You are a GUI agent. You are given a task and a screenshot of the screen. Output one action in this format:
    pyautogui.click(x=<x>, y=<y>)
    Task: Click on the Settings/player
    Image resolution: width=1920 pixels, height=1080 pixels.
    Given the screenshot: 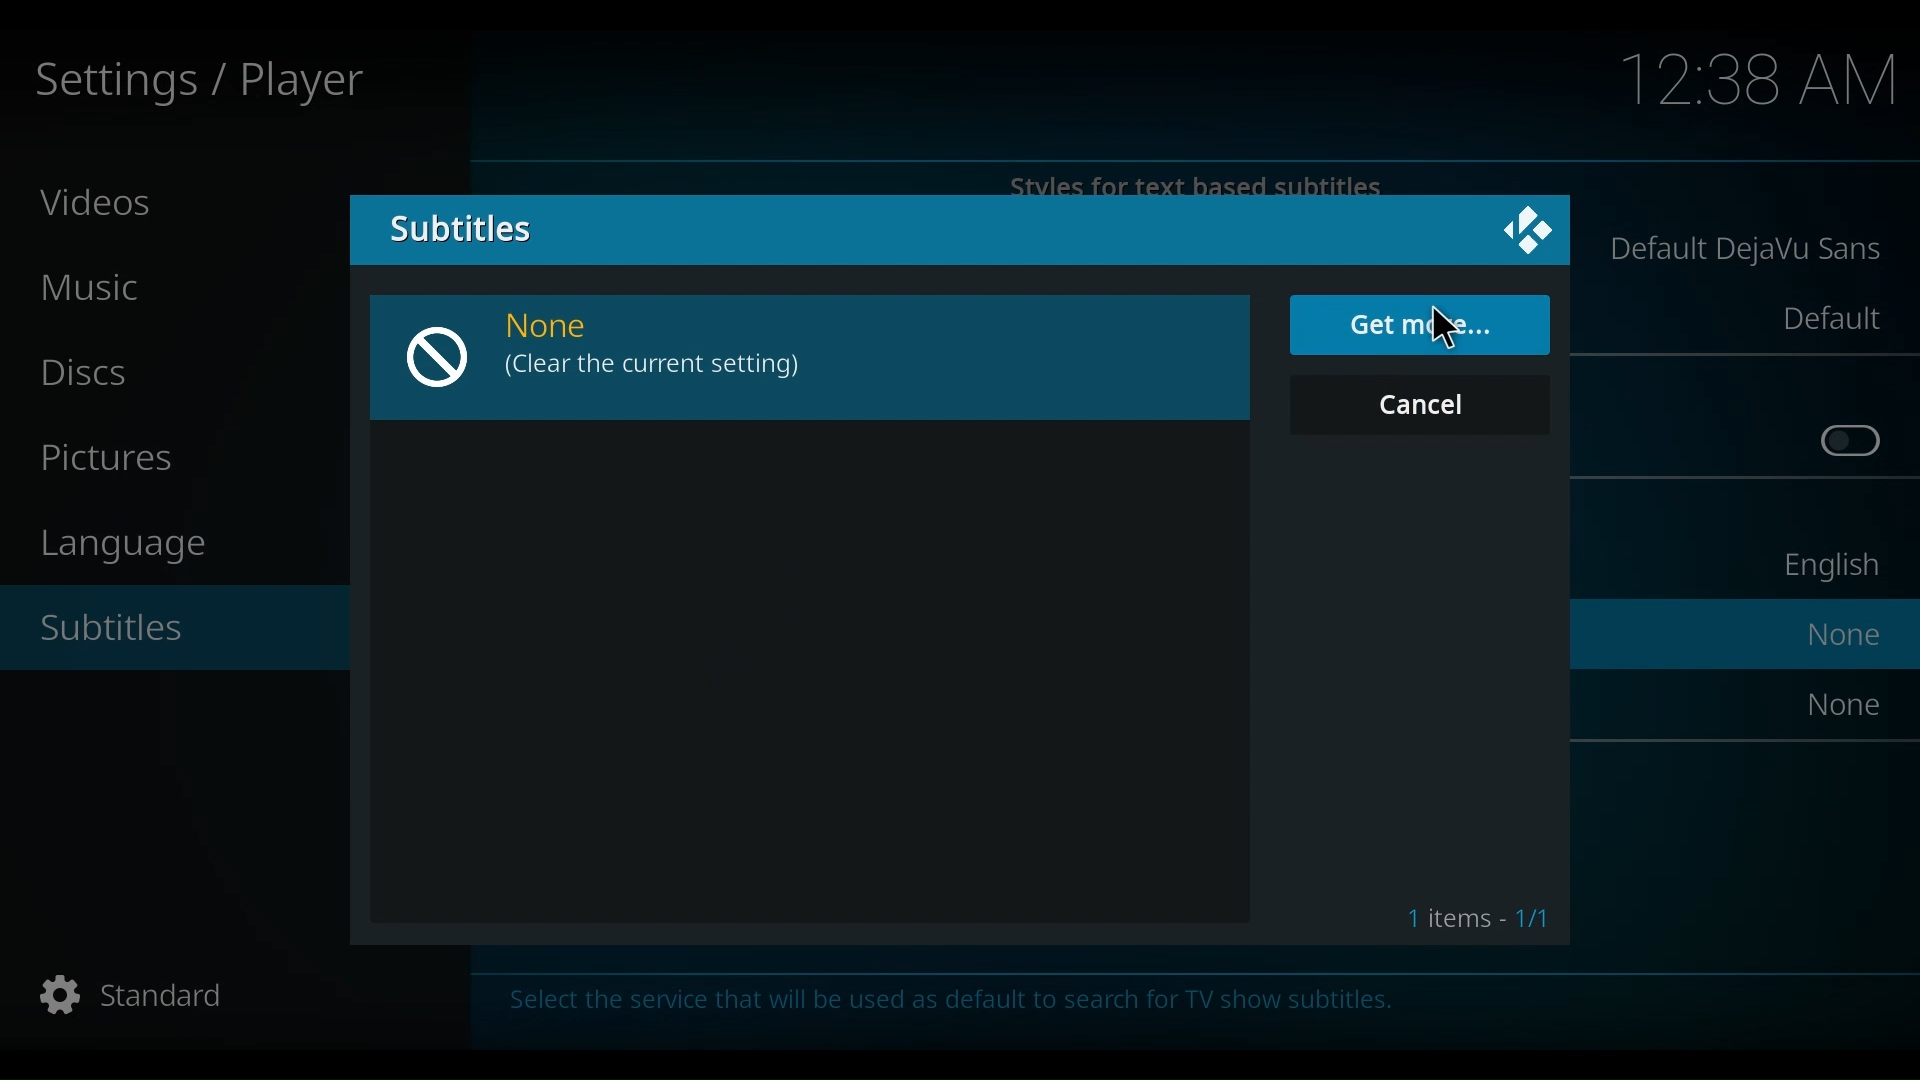 What is the action you would take?
    pyautogui.click(x=196, y=83)
    